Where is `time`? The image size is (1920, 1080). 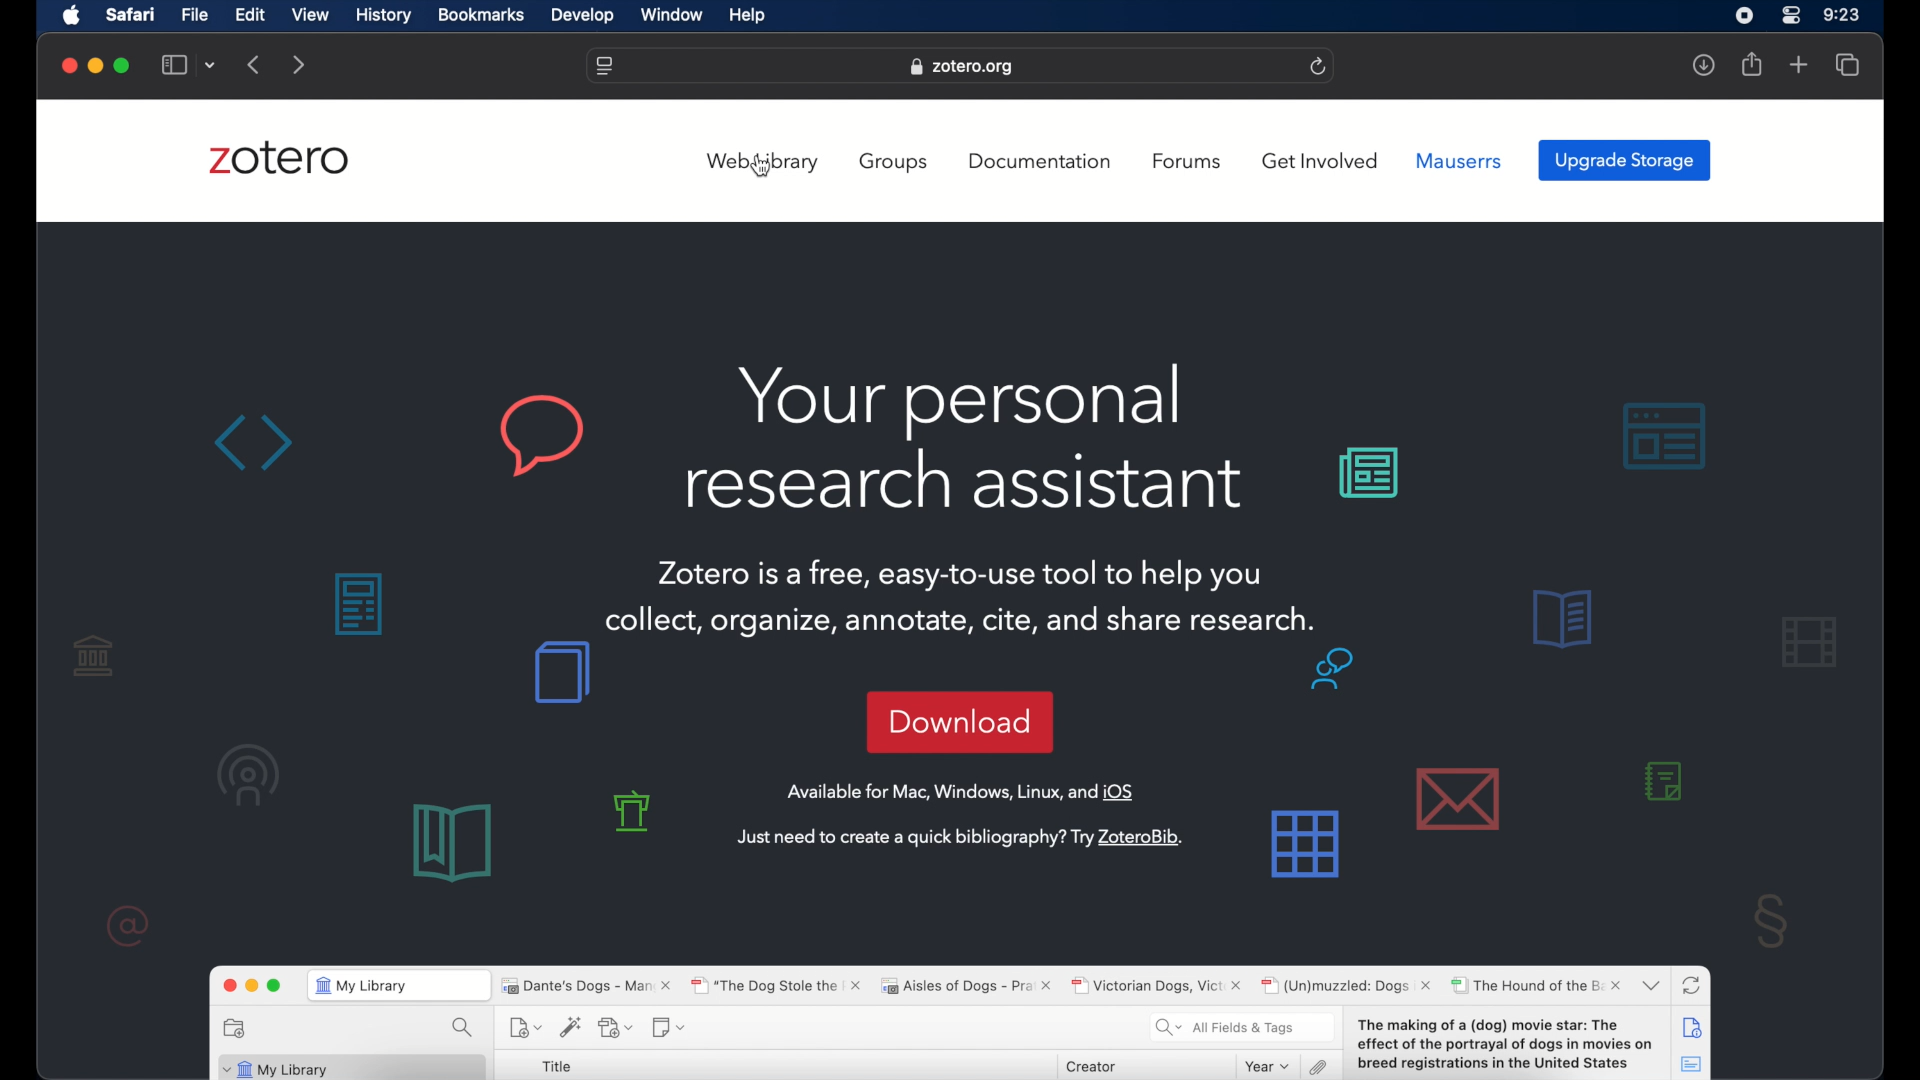 time is located at coordinates (1842, 15).